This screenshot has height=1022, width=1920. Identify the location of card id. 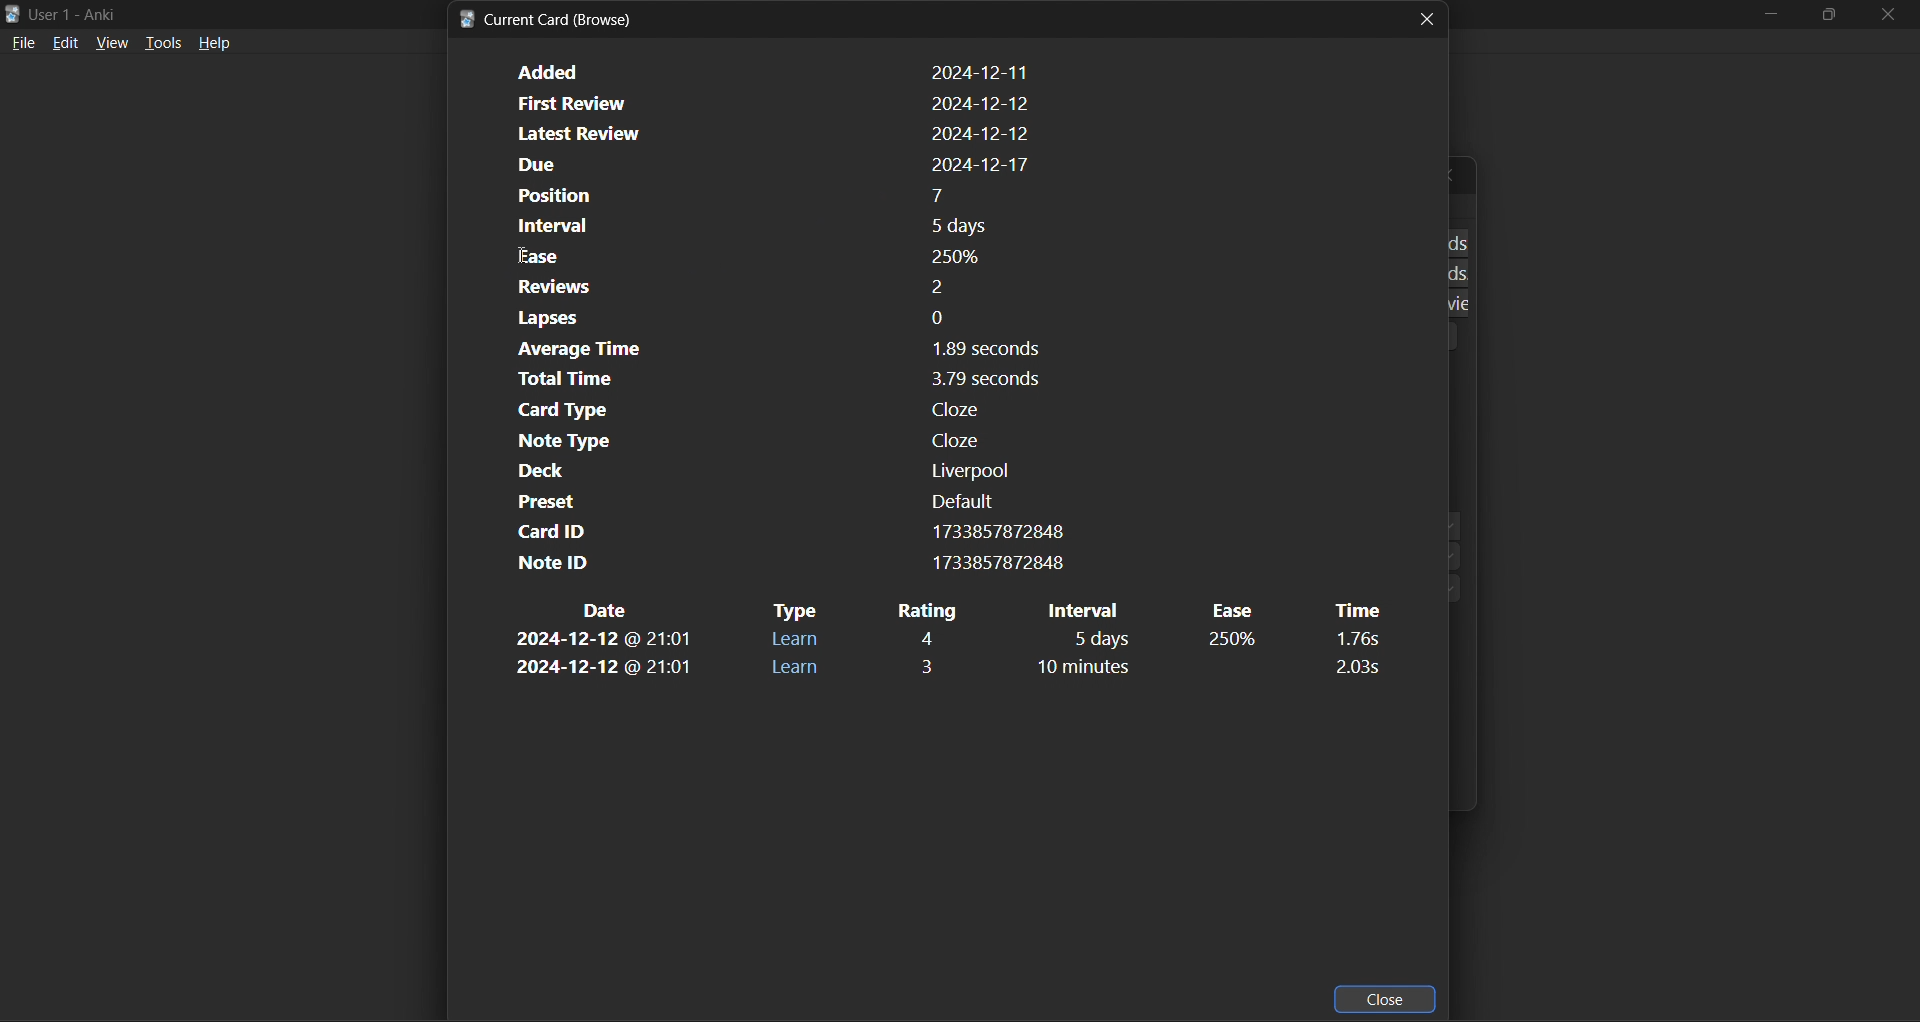
(785, 531).